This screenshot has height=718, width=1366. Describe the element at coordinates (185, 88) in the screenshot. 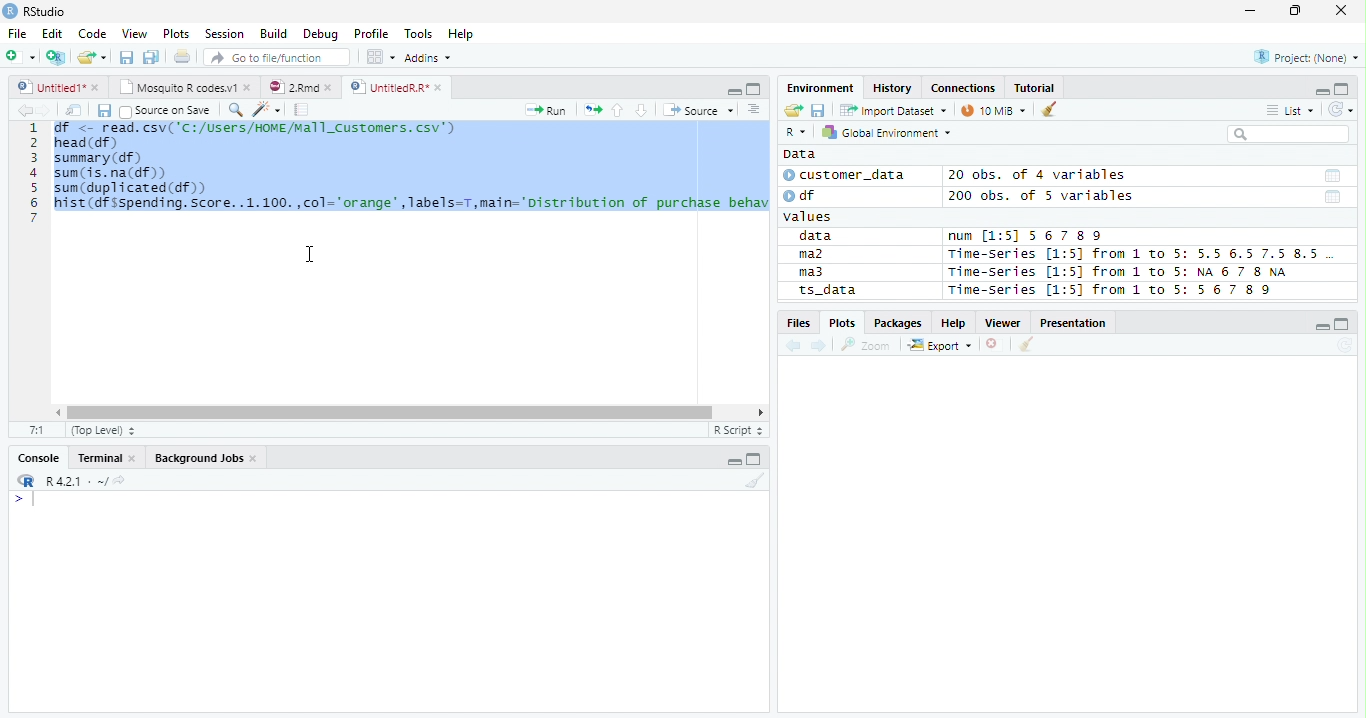

I see `Mosquito T codes.v1` at that location.